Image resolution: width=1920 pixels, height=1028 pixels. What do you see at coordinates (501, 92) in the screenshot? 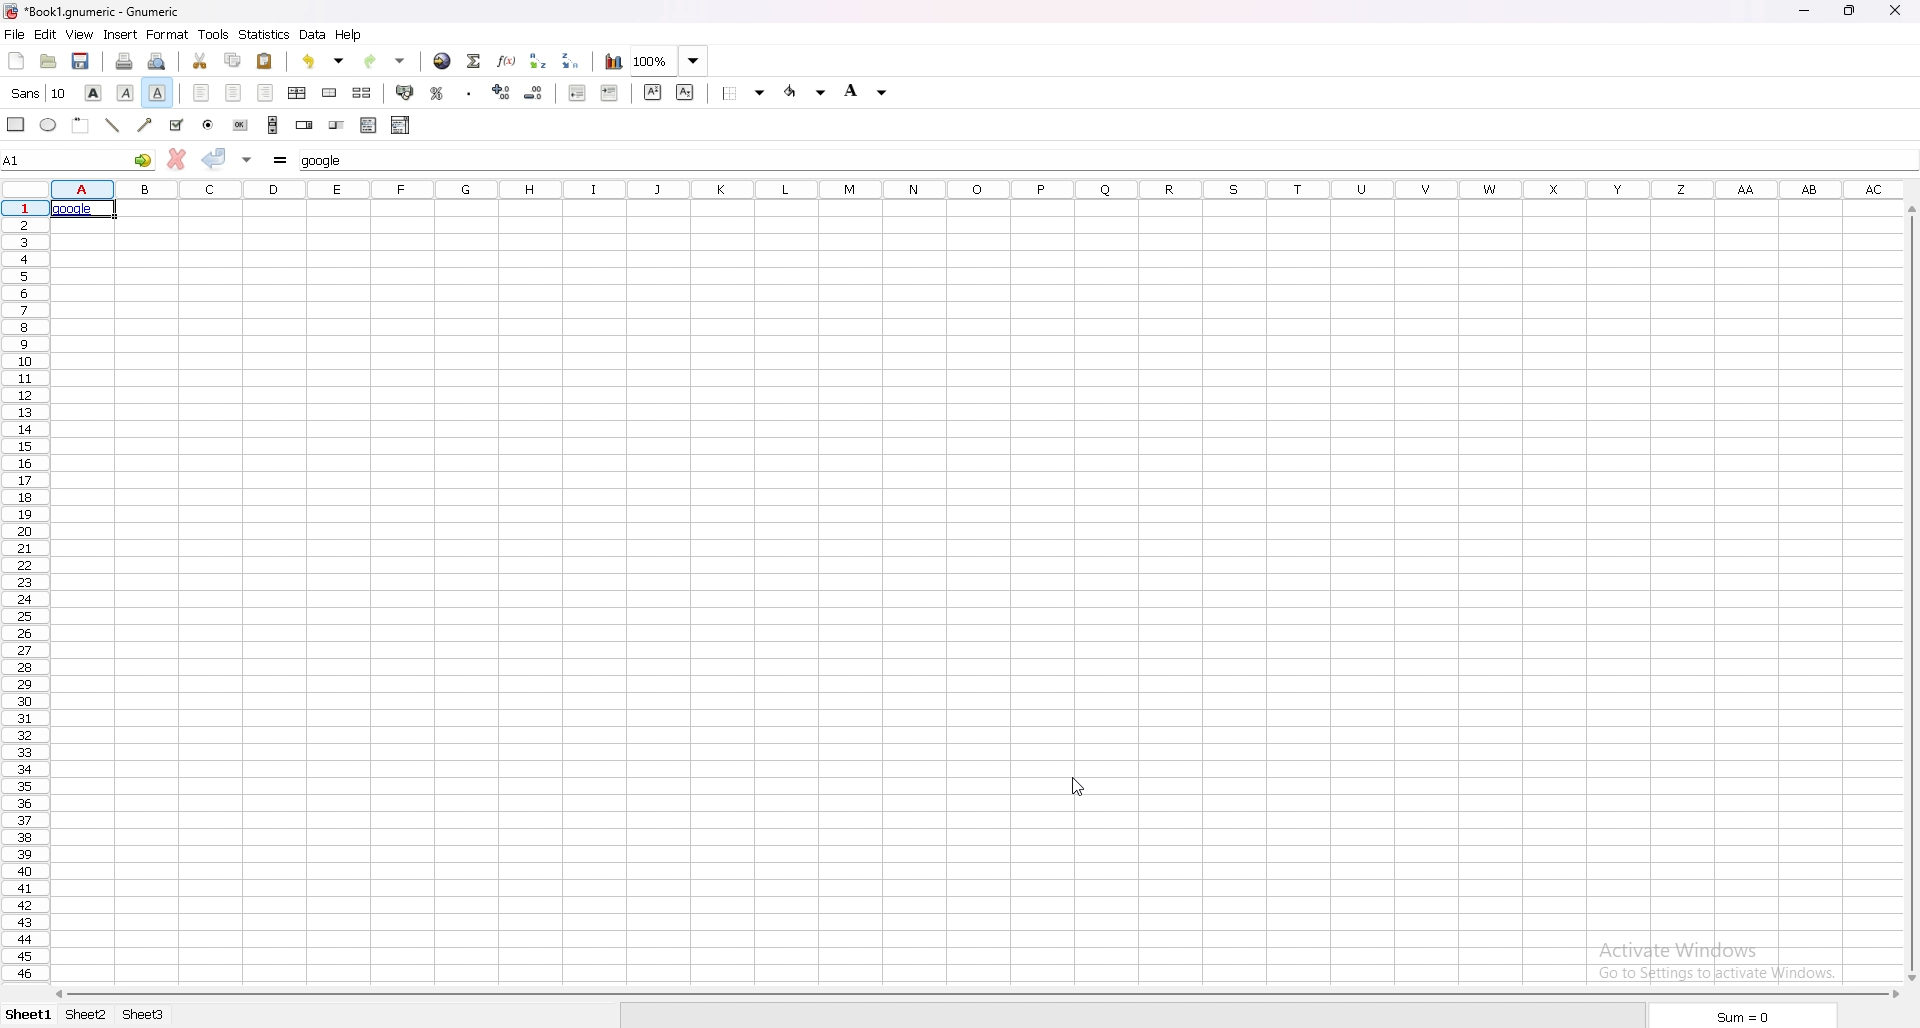
I see `increase decimals` at bounding box center [501, 92].